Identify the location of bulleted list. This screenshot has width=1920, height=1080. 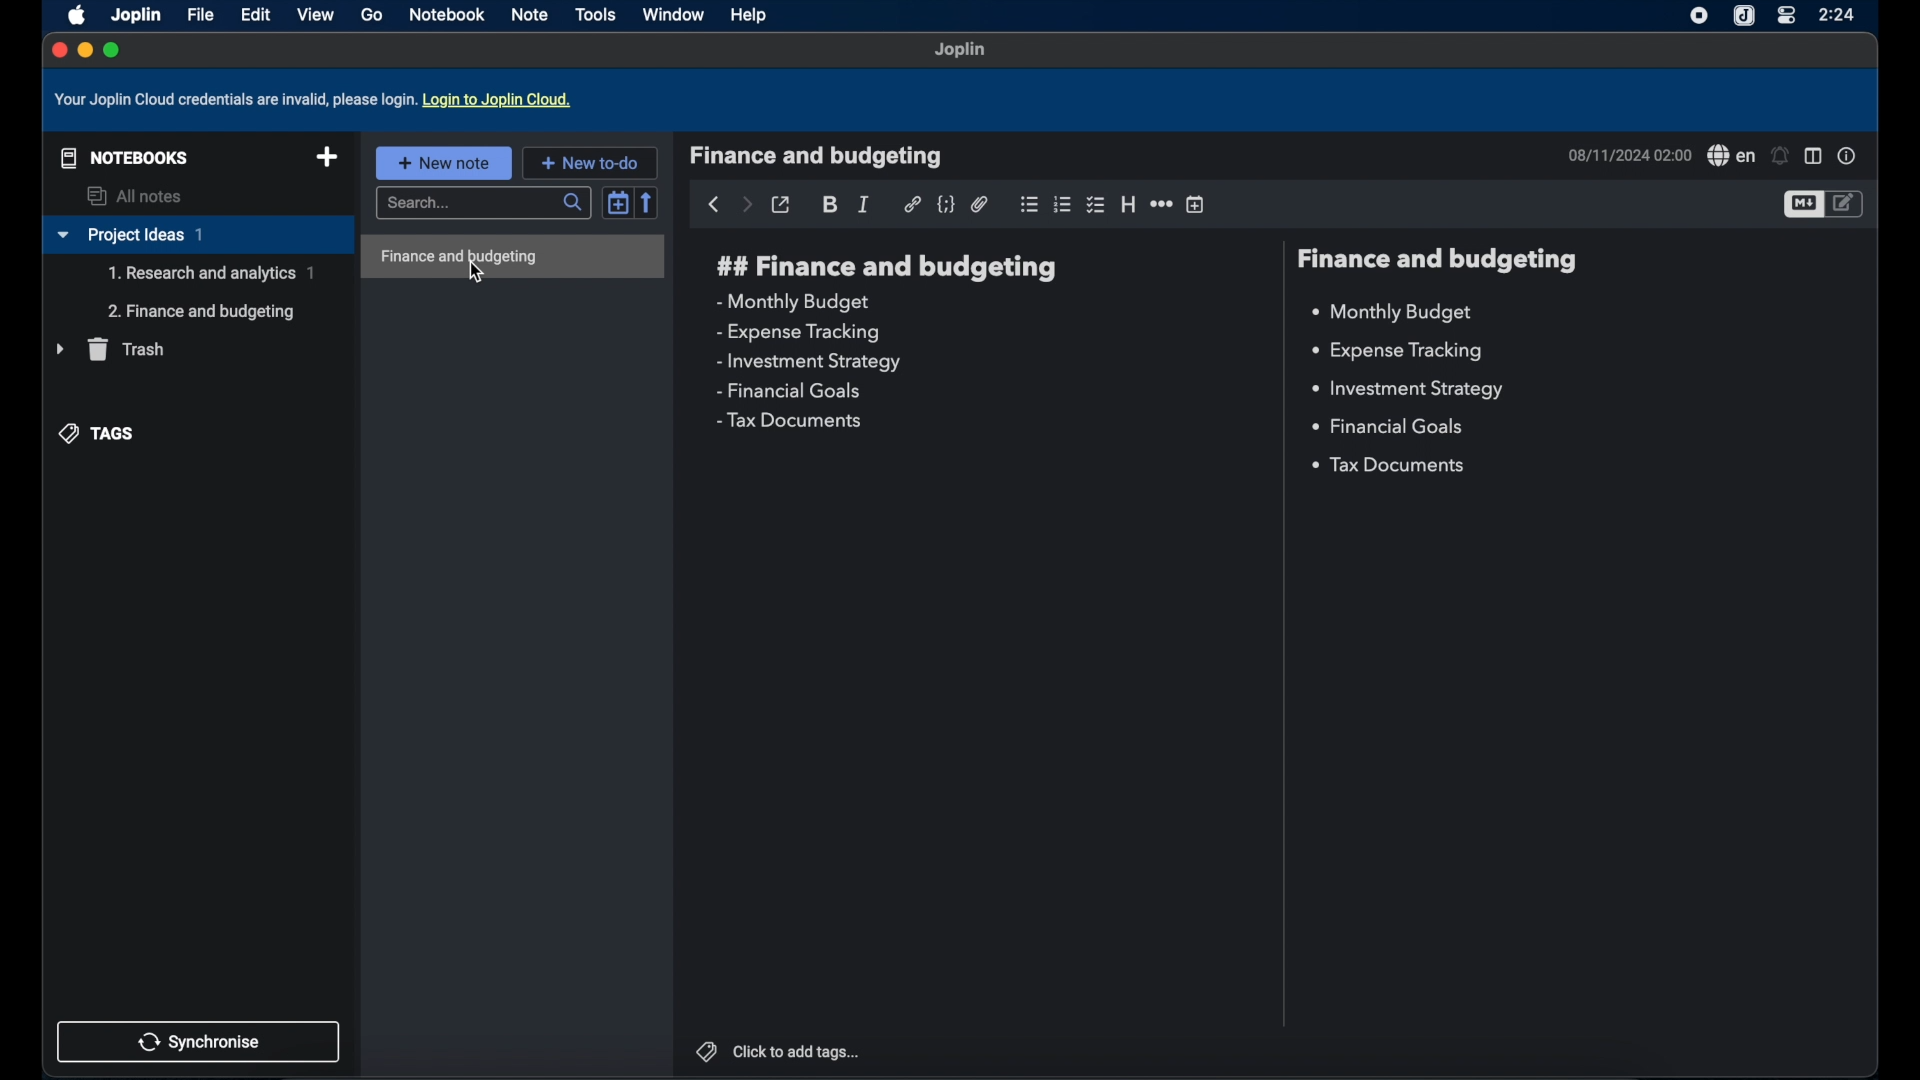
(1029, 204).